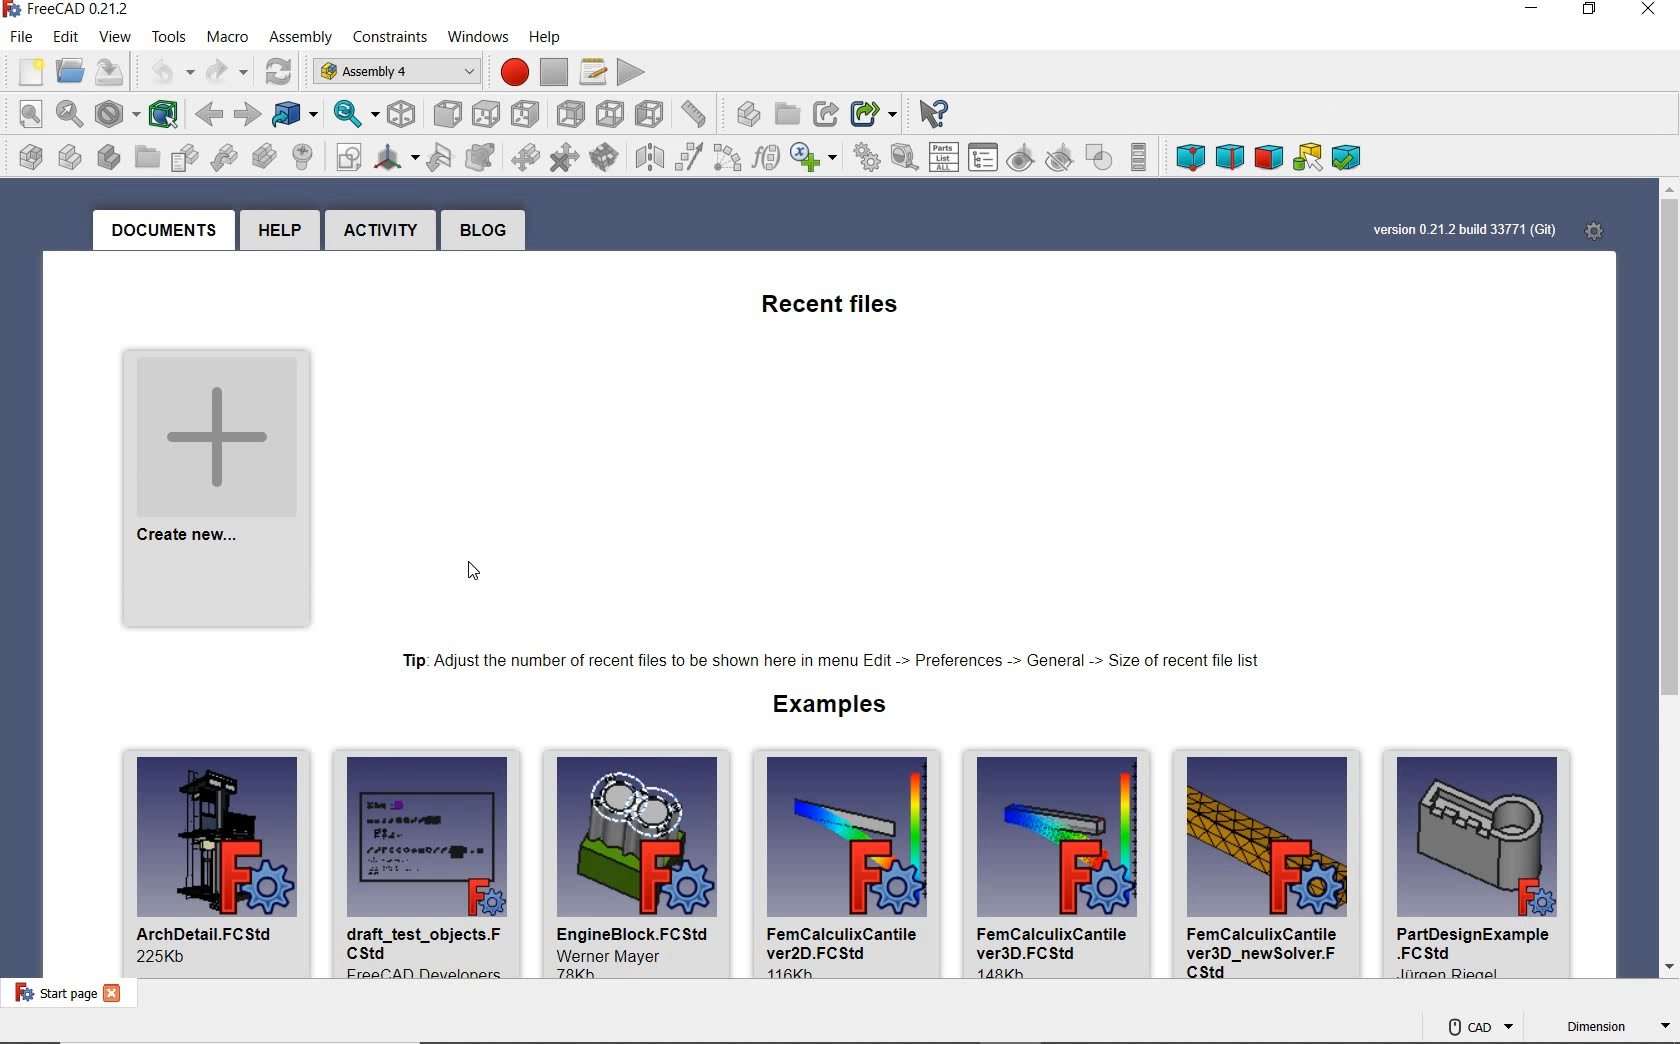 This screenshot has width=1680, height=1044. Describe the element at coordinates (1480, 862) in the screenshot. I see `PartDesingExample` at that location.